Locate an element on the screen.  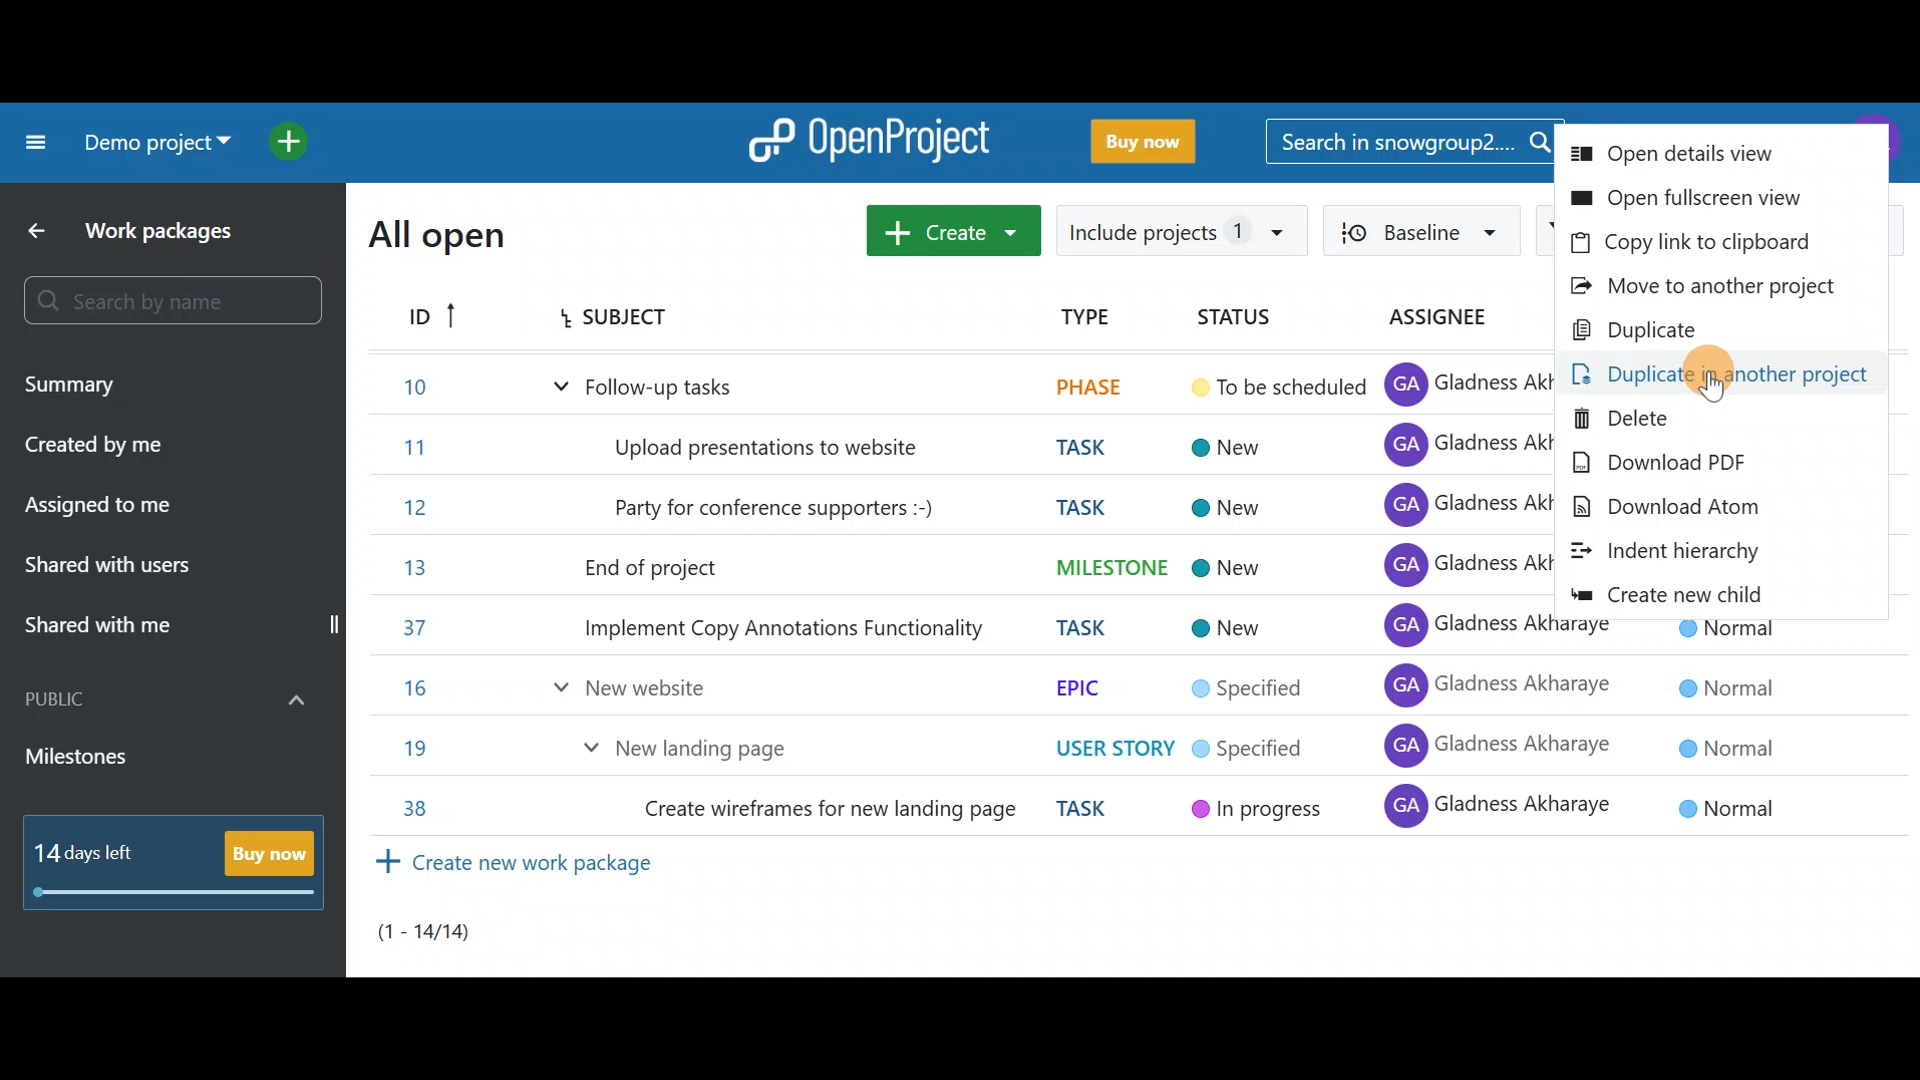
Create wireframes for new landing page is located at coordinates (832, 813).